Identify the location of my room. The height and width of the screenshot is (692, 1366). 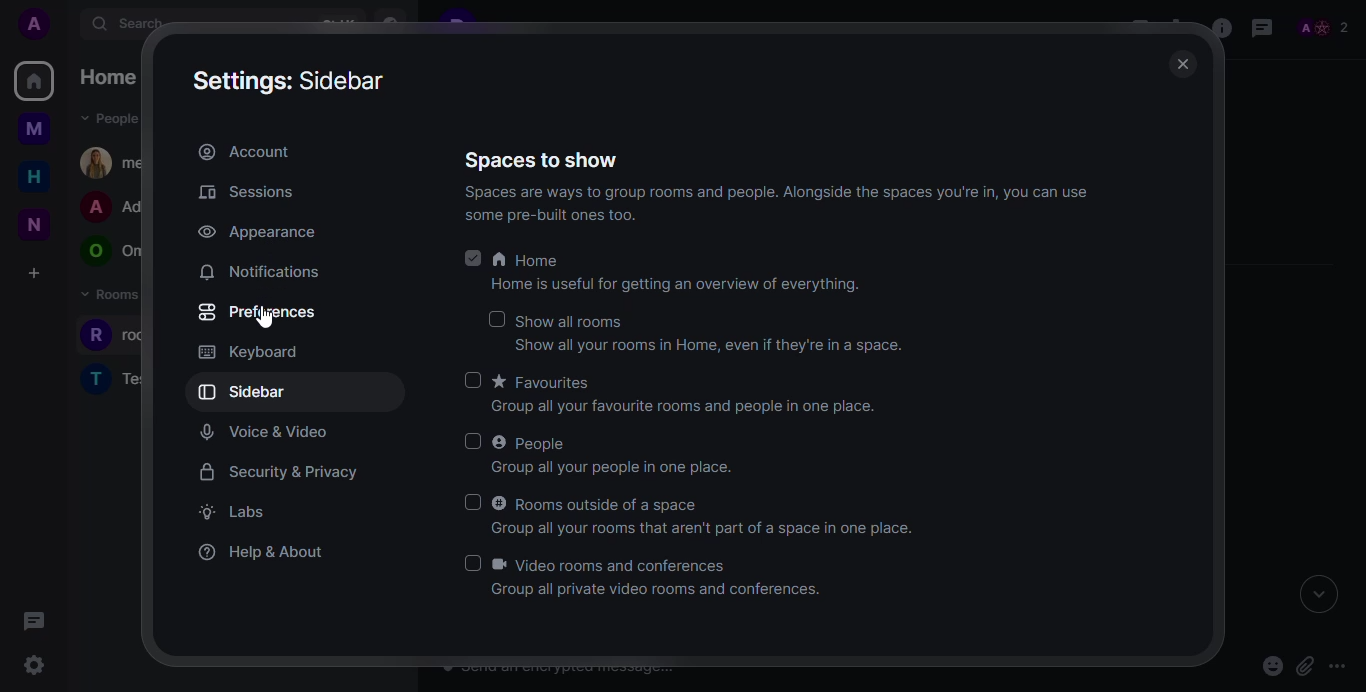
(116, 162).